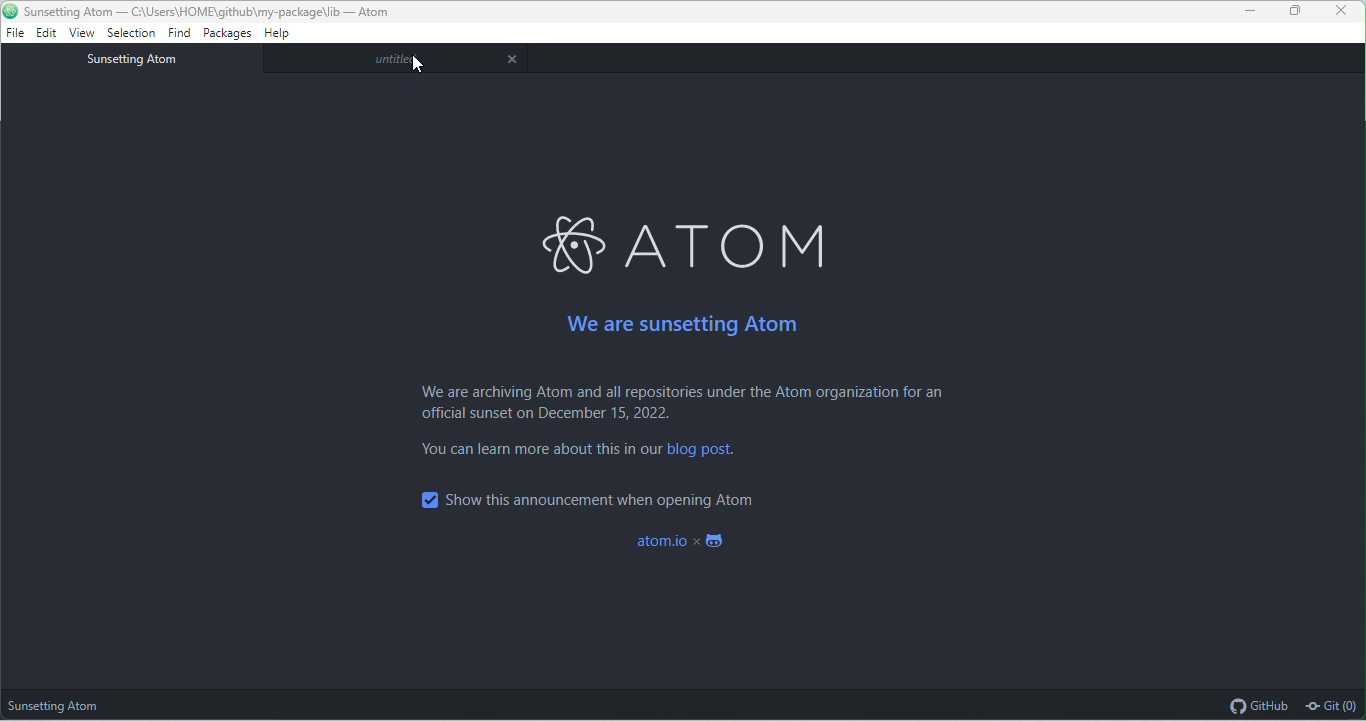 The image size is (1366, 722). Describe the element at coordinates (16, 34) in the screenshot. I see `file` at that location.